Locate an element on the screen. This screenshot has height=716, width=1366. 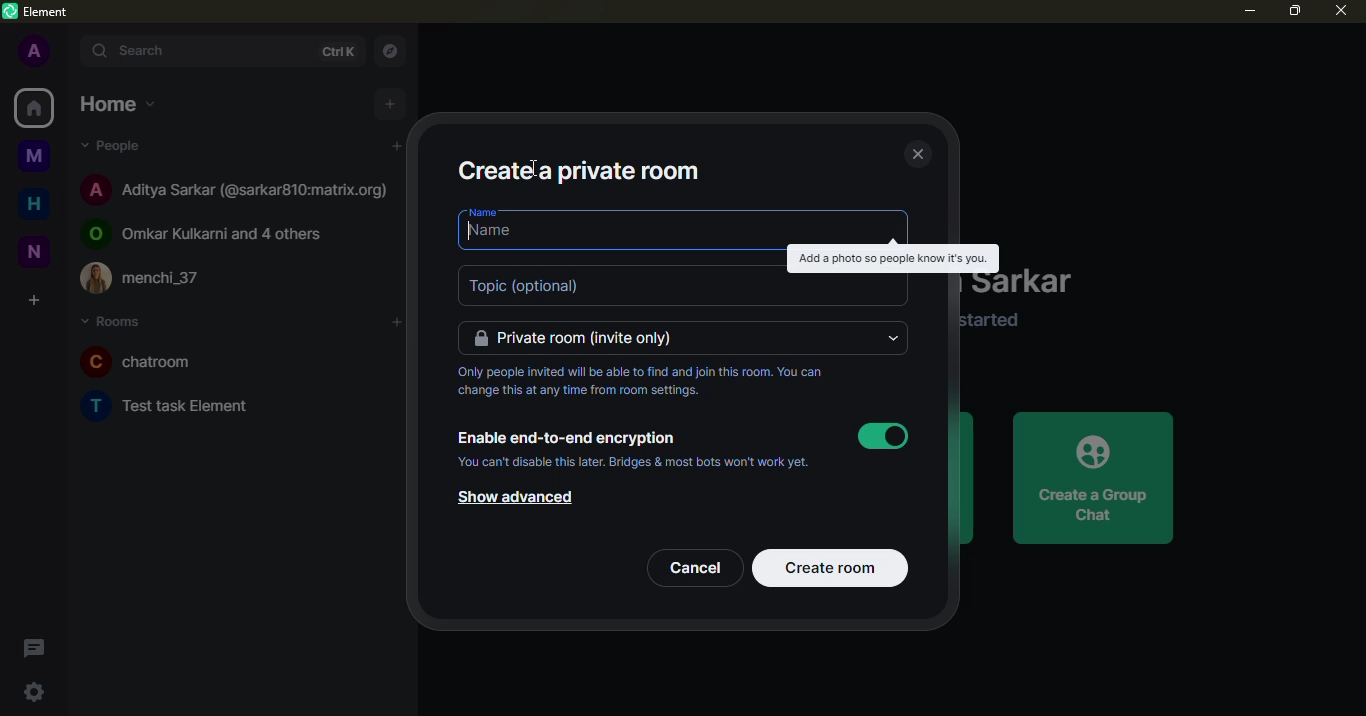
navigator is located at coordinates (396, 50).